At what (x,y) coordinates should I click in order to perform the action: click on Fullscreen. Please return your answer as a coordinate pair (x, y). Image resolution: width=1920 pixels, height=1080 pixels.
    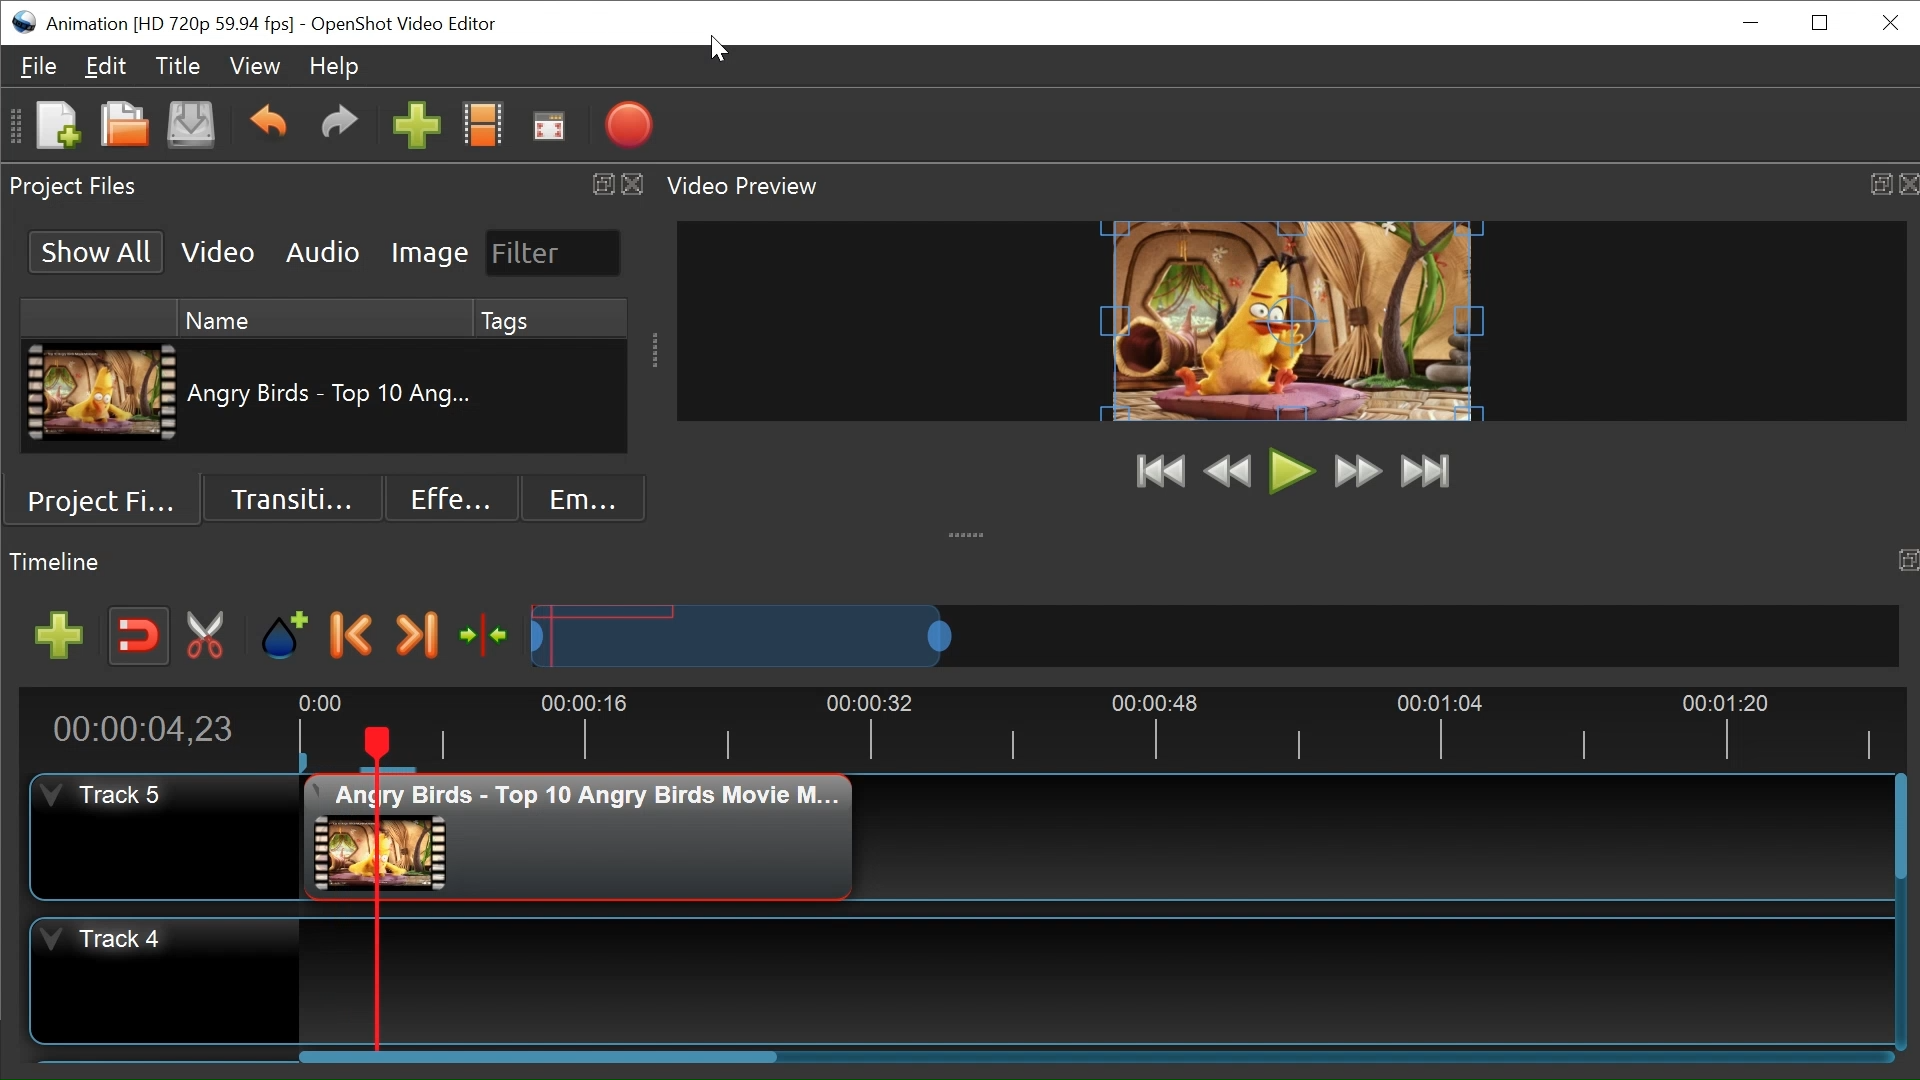
    Looking at the image, I should click on (548, 124).